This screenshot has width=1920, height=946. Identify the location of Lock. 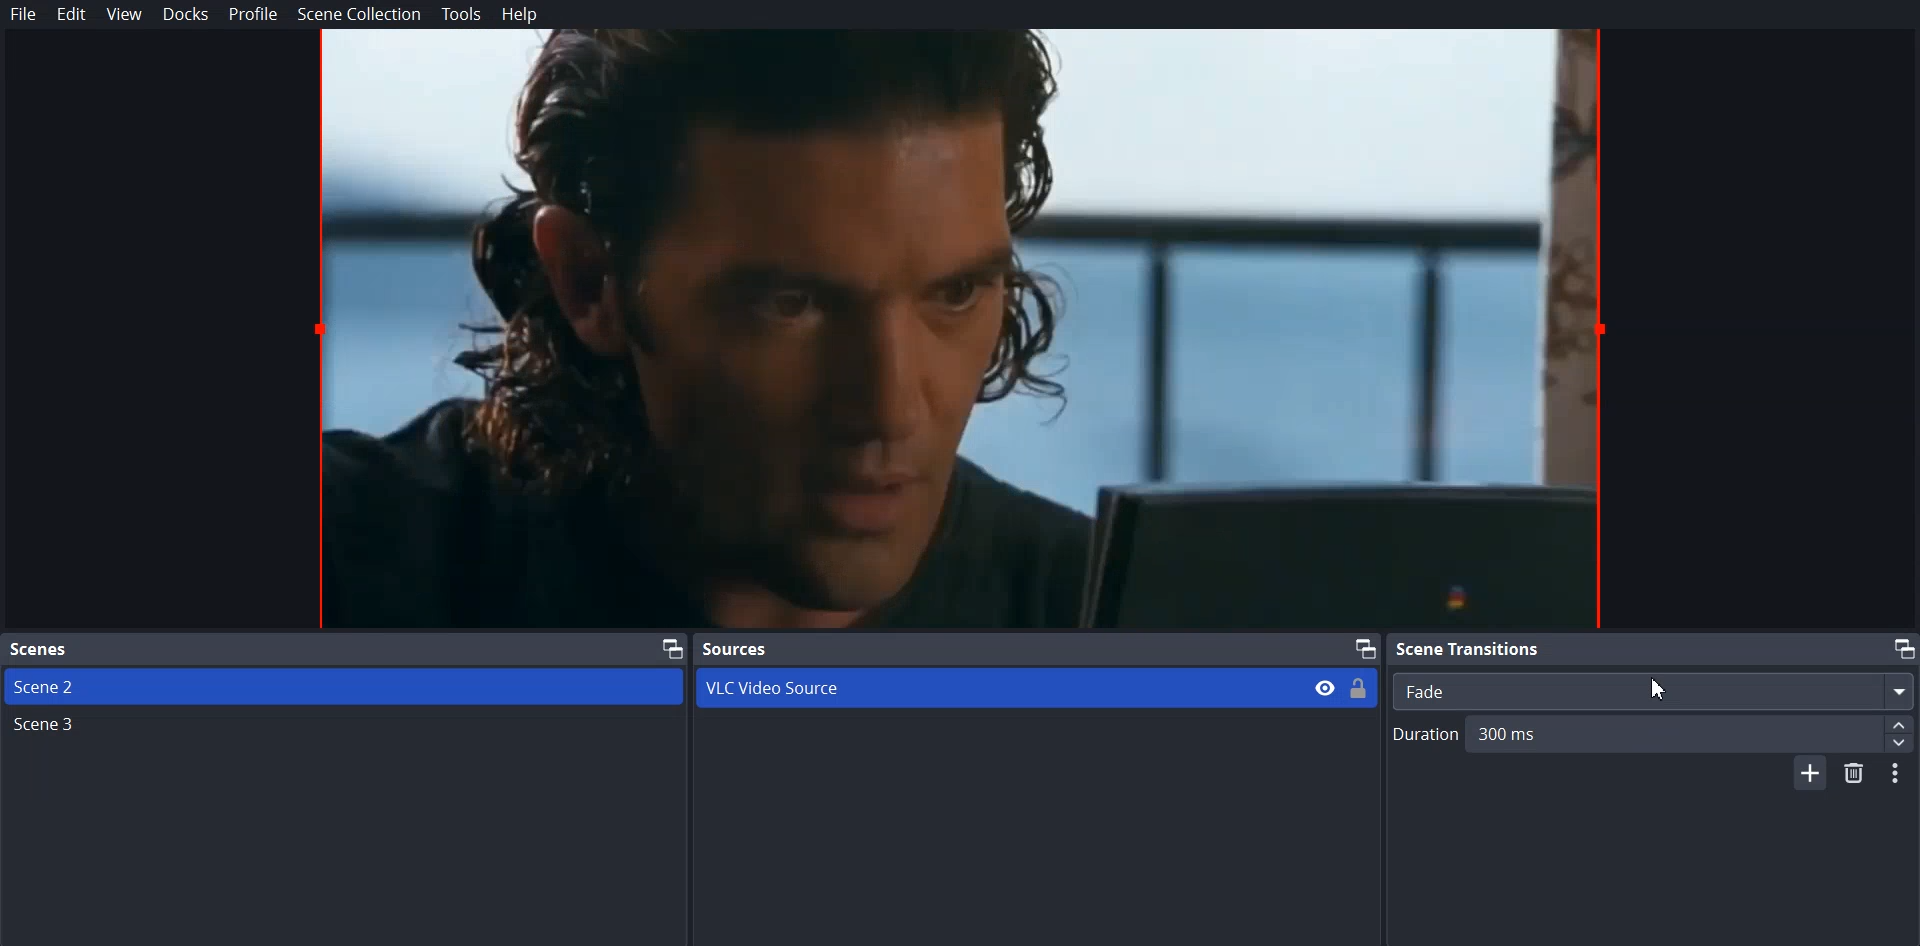
(1361, 689).